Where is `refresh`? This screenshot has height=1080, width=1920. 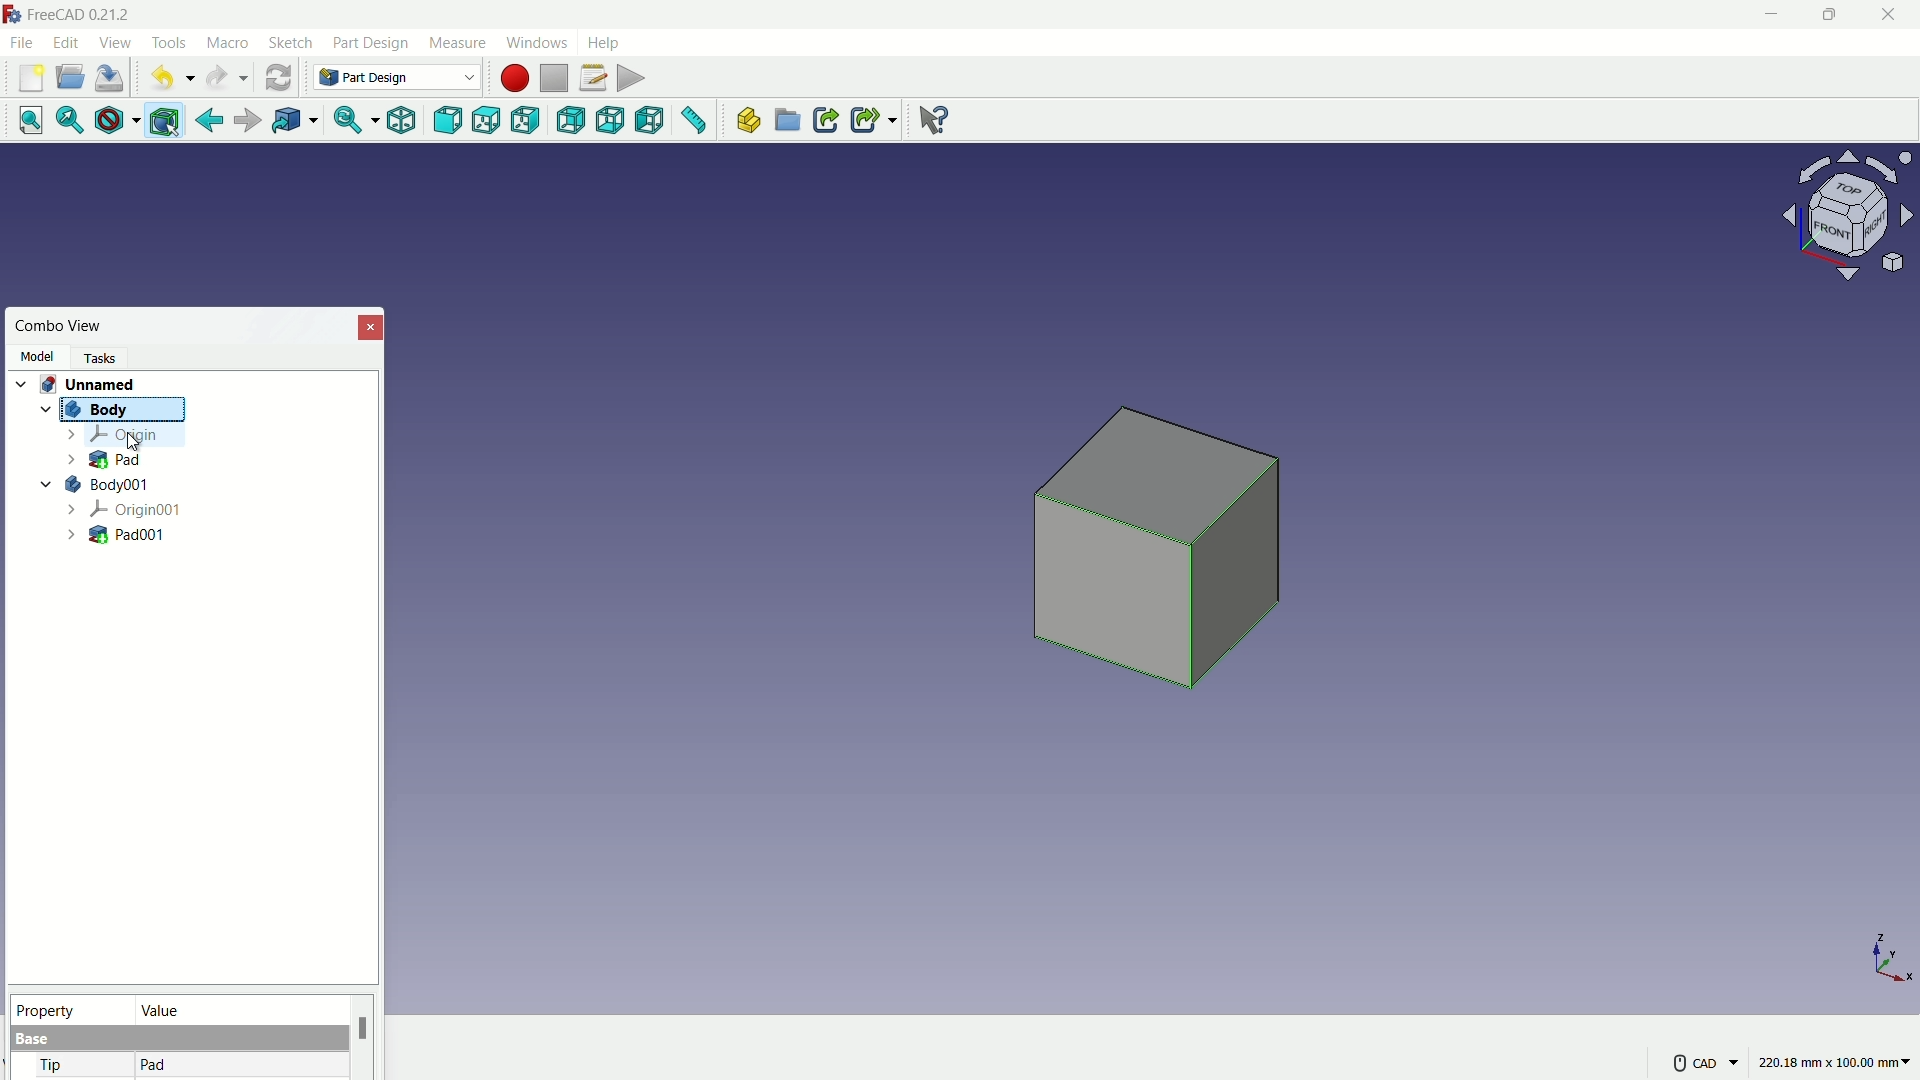 refresh is located at coordinates (278, 76).